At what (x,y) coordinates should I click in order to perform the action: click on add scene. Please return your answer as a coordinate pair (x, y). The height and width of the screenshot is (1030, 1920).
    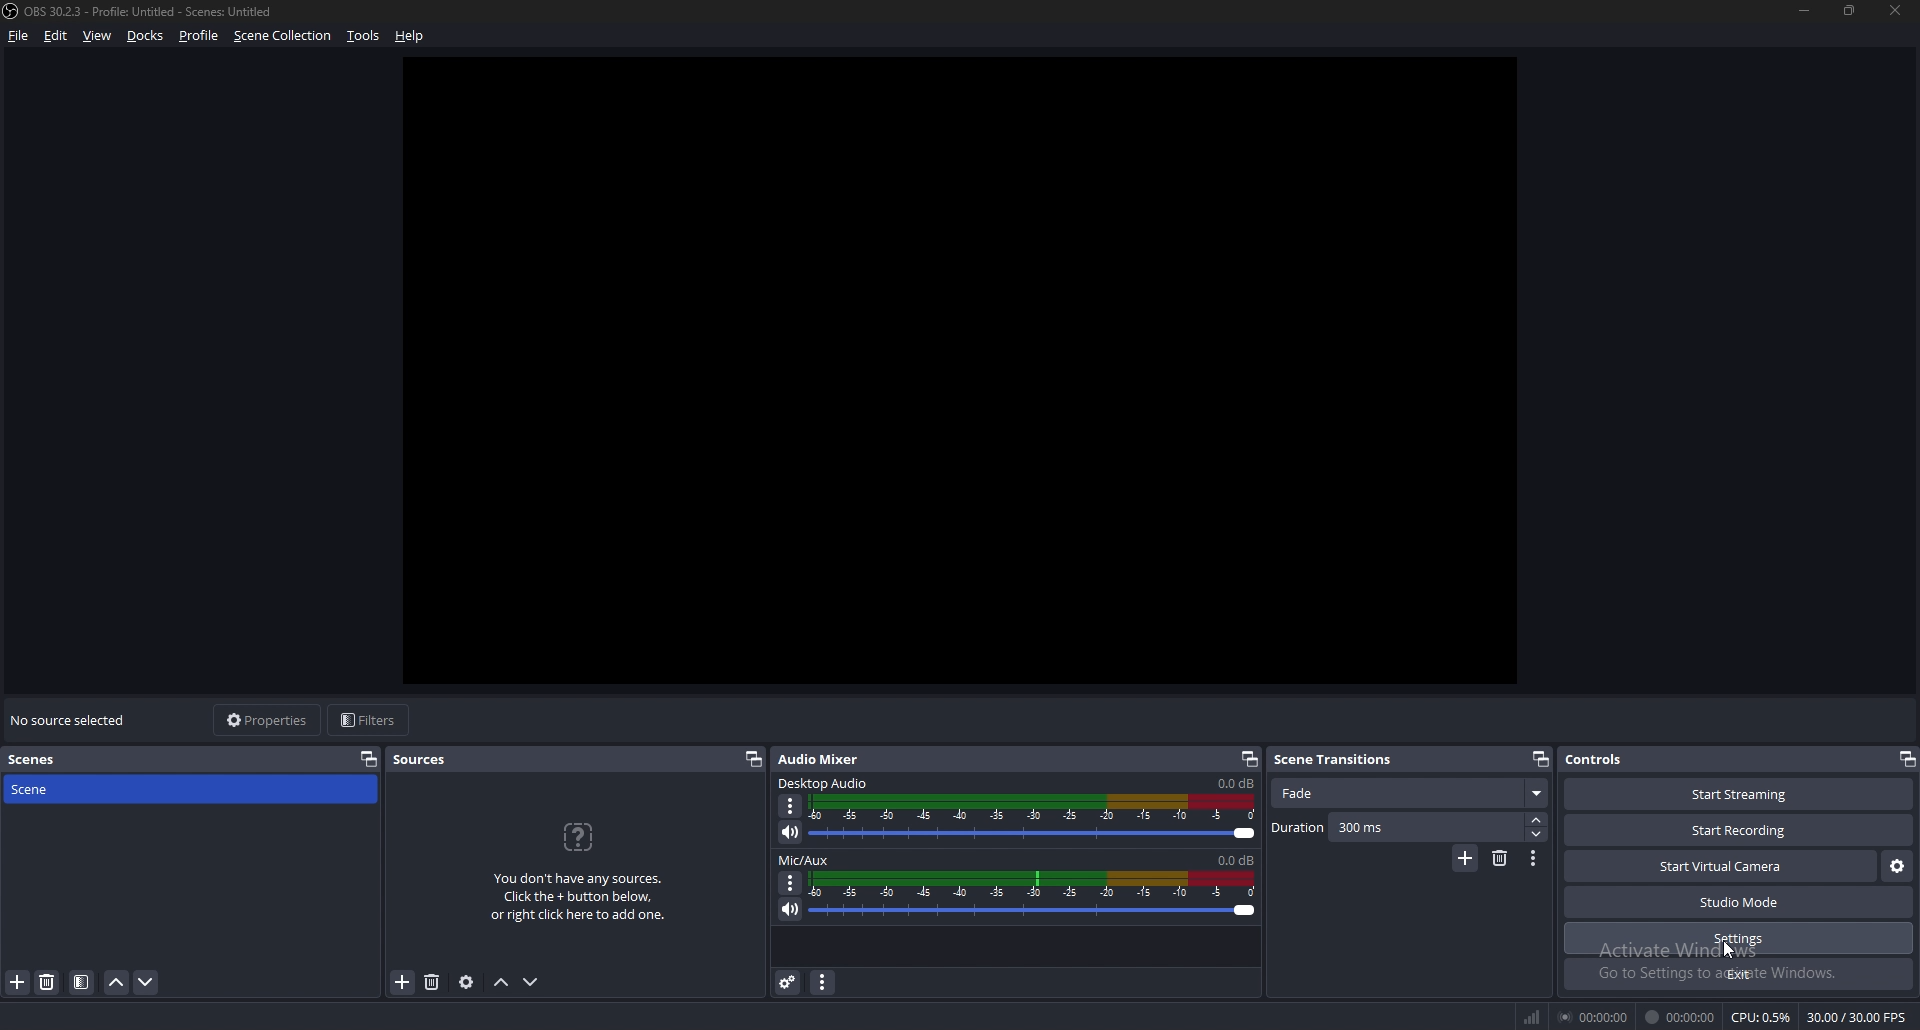
    Looking at the image, I should click on (1467, 857).